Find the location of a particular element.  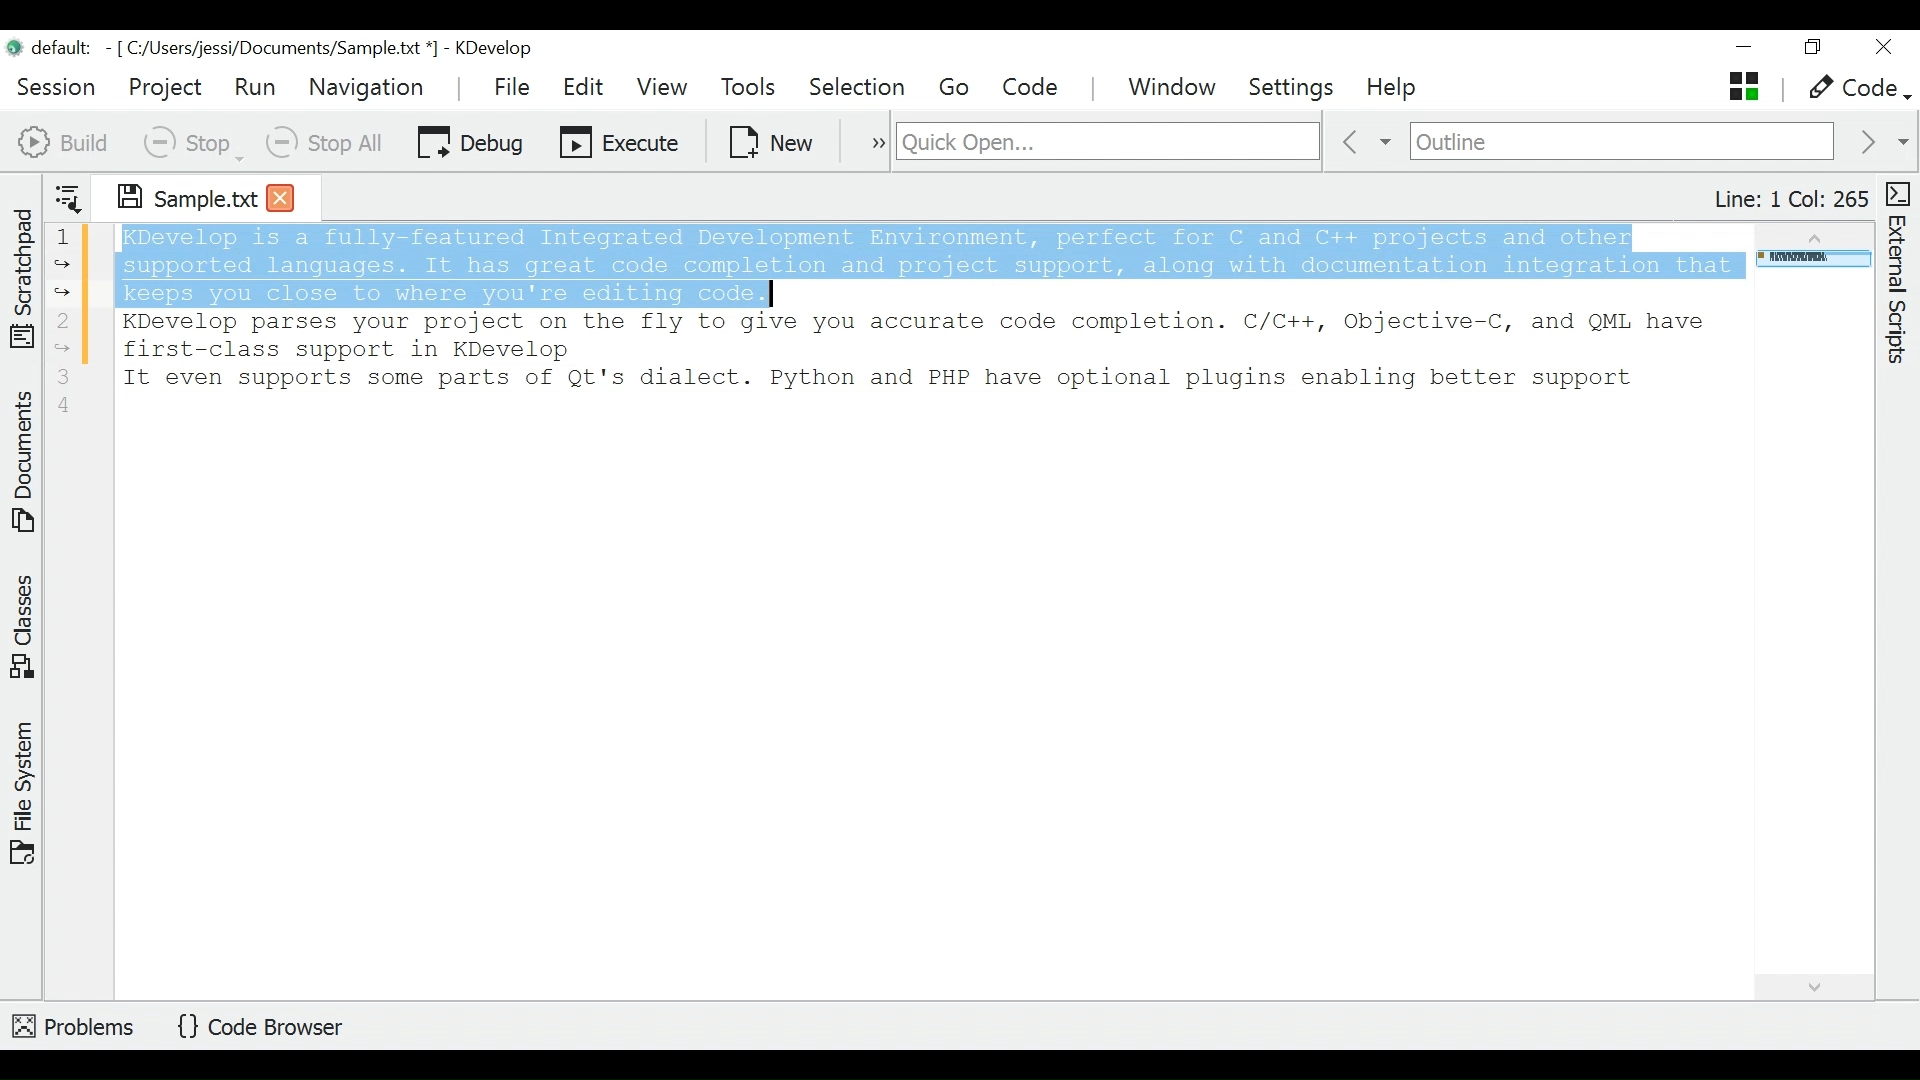

more options is located at coordinates (868, 140).